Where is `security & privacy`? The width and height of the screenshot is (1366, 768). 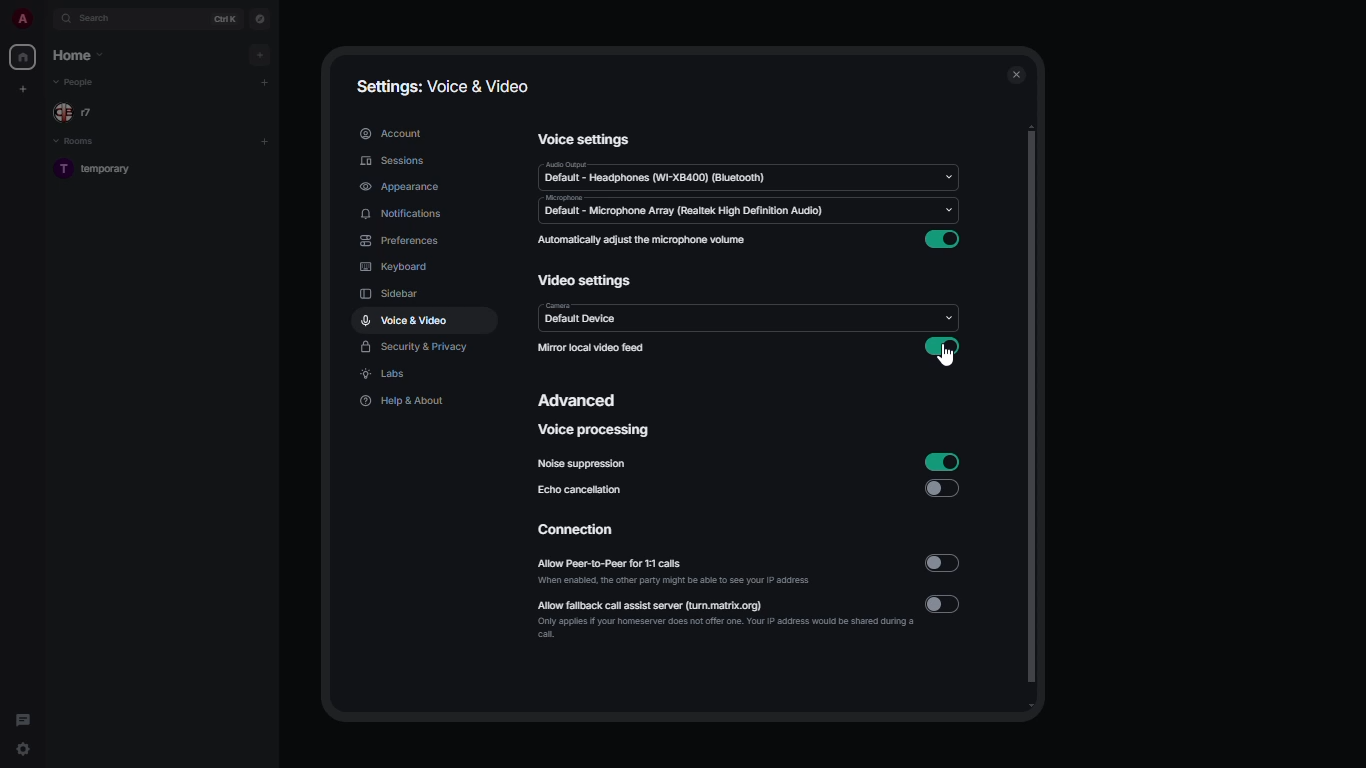 security & privacy is located at coordinates (416, 348).